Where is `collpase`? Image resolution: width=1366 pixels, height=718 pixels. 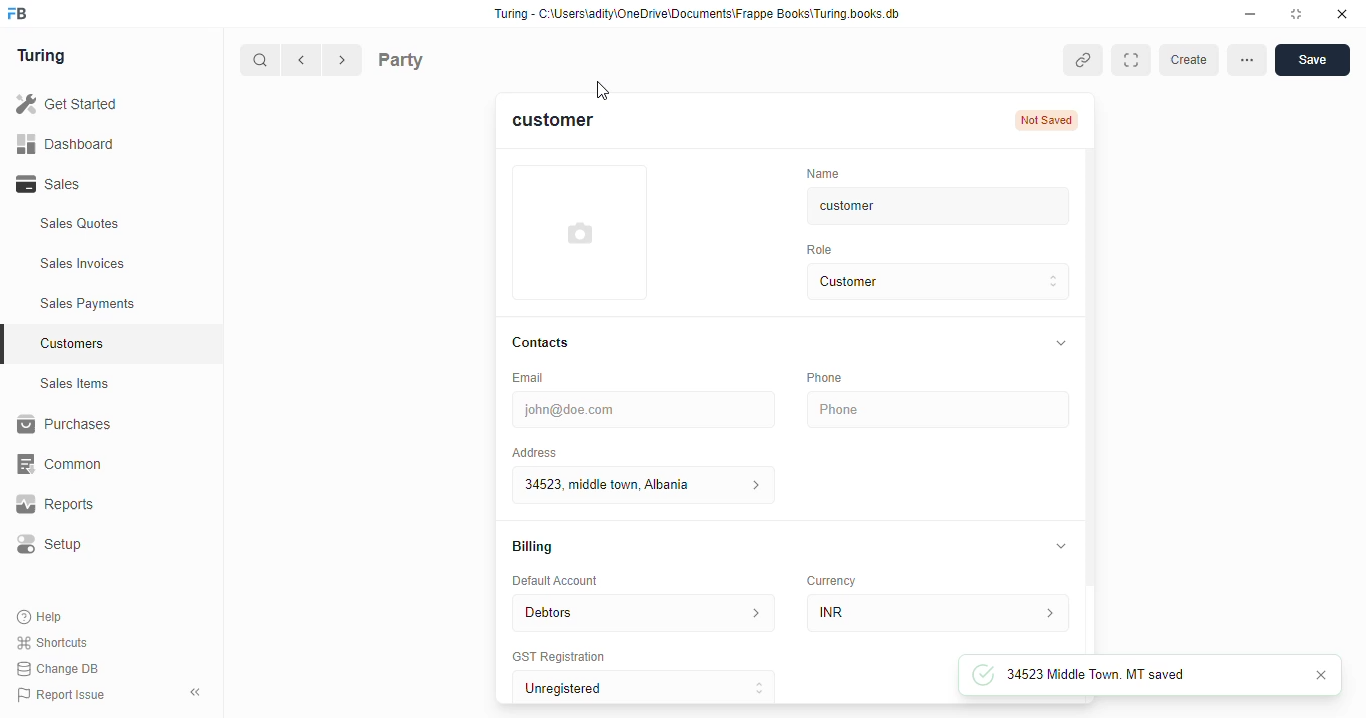
collpase is located at coordinates (195, 692).